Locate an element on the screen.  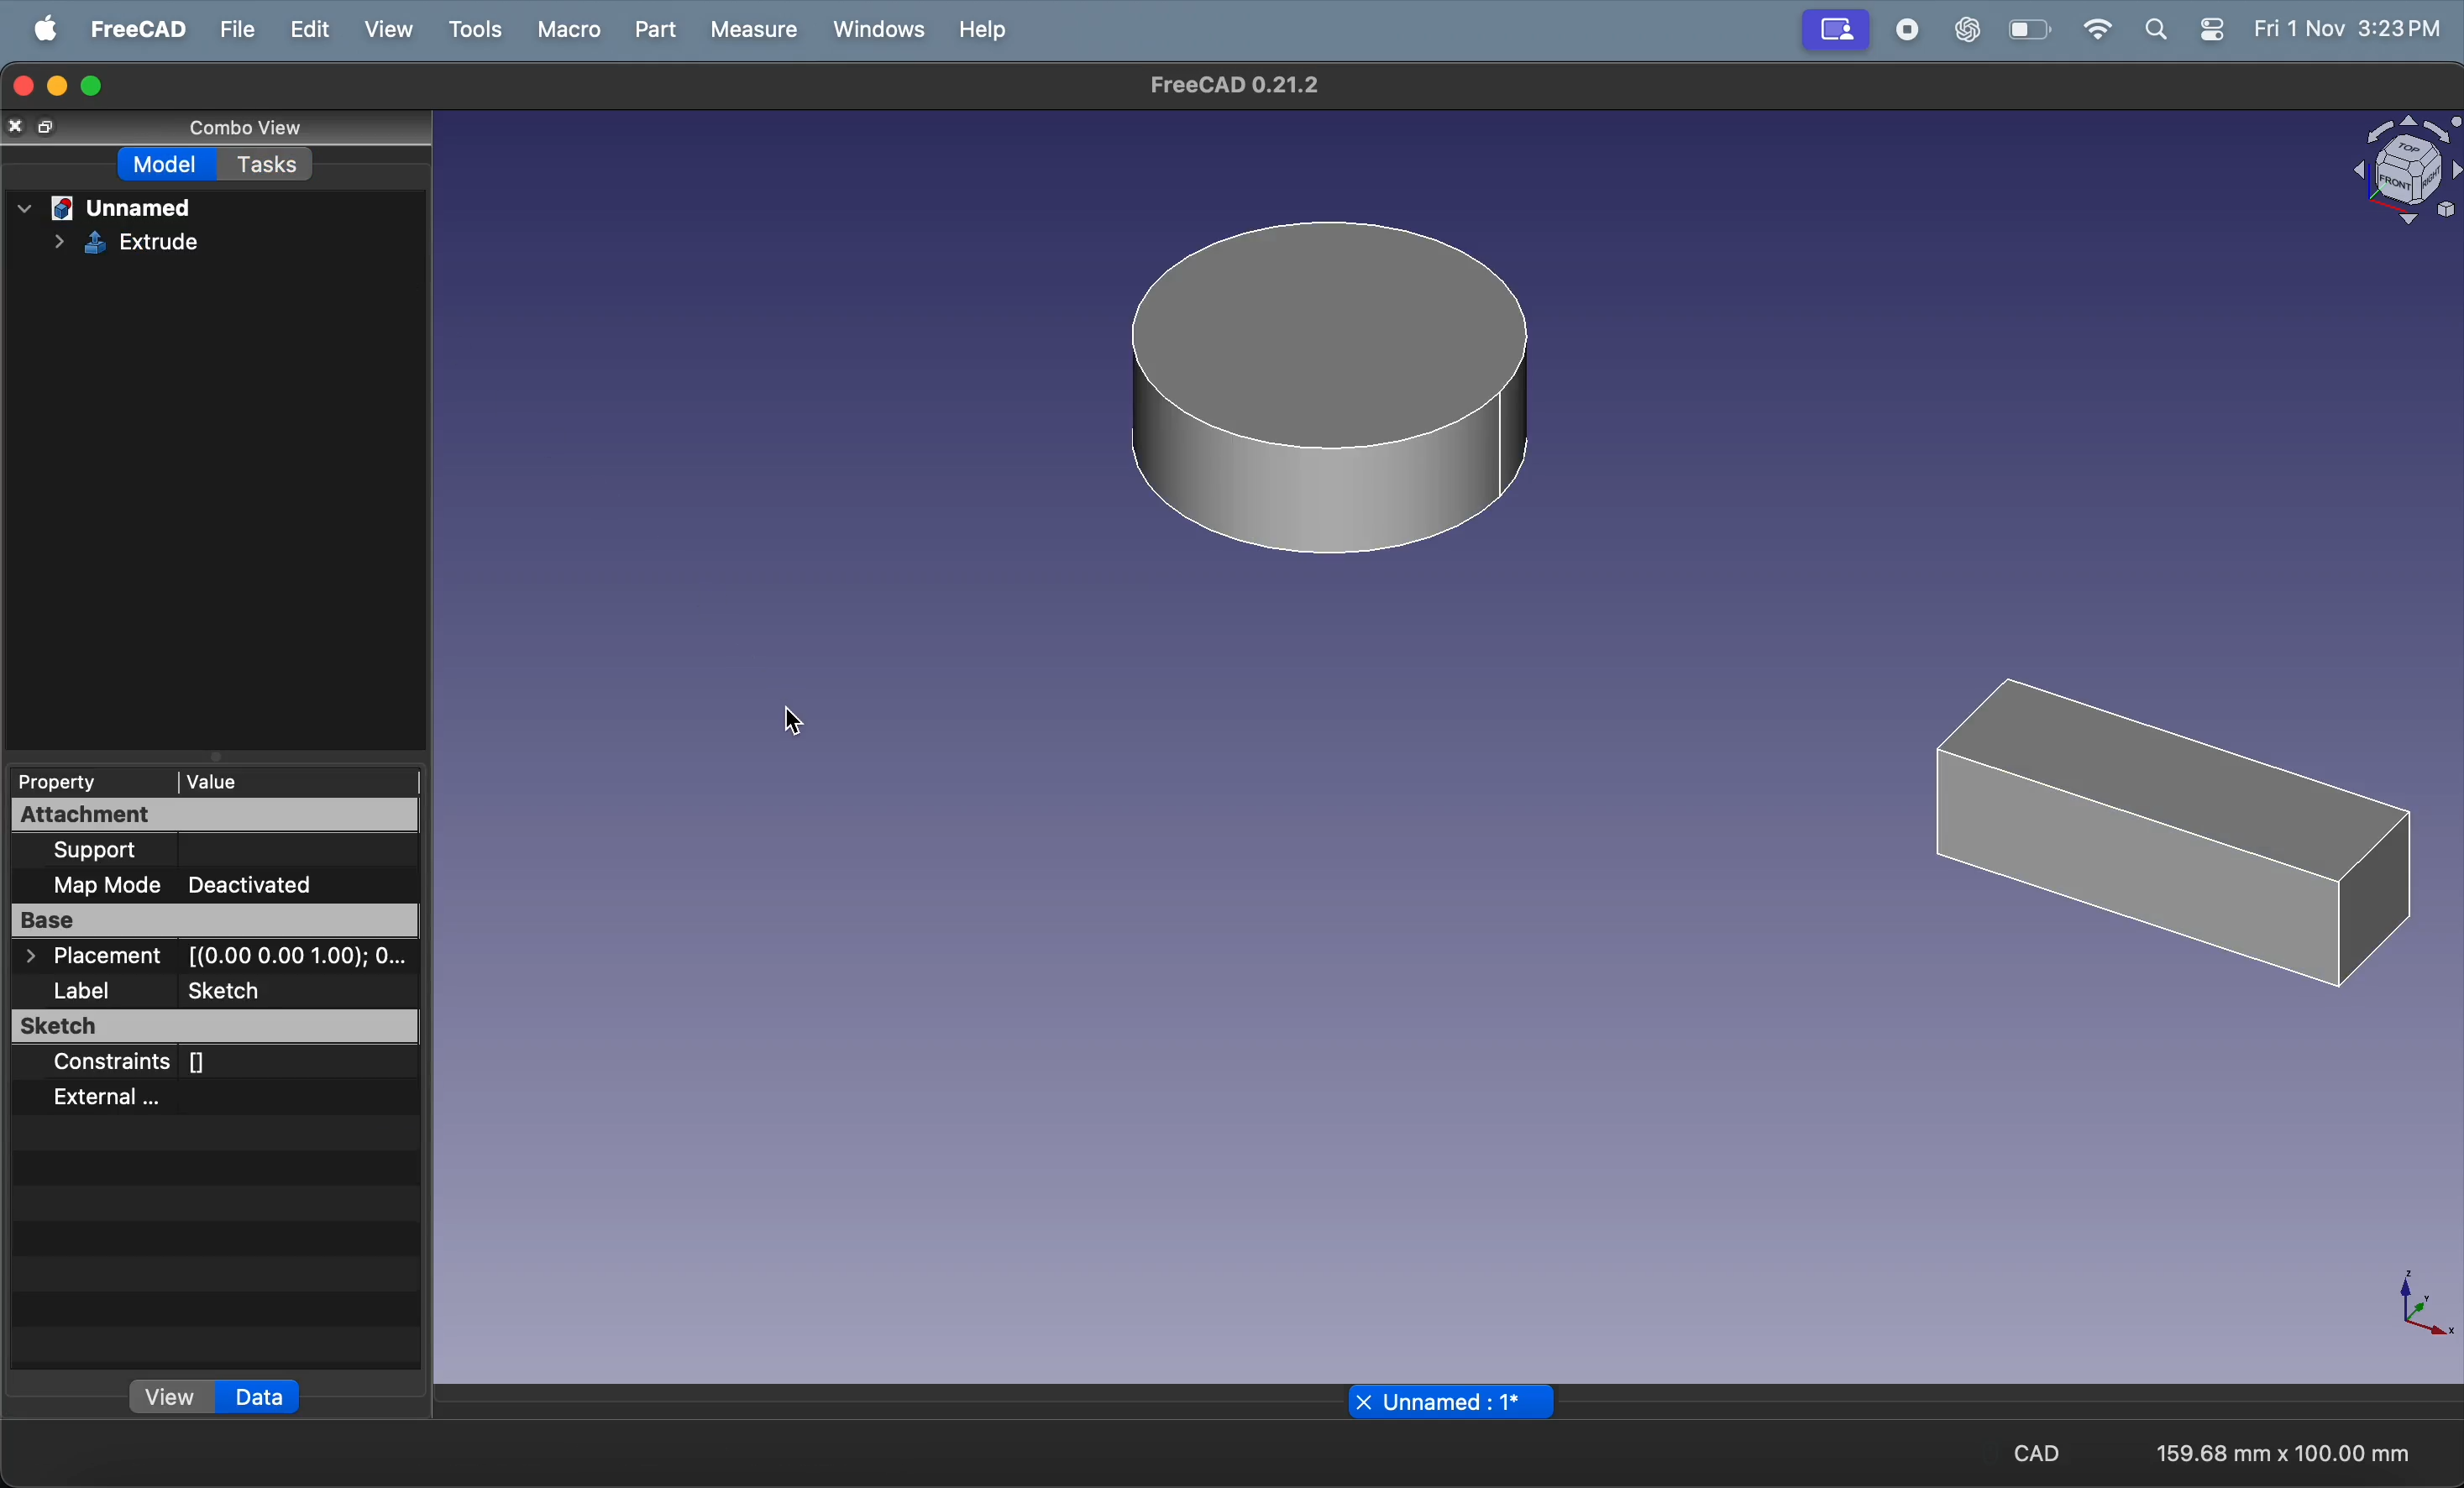
wifi is located at coordinates (2098, 28).